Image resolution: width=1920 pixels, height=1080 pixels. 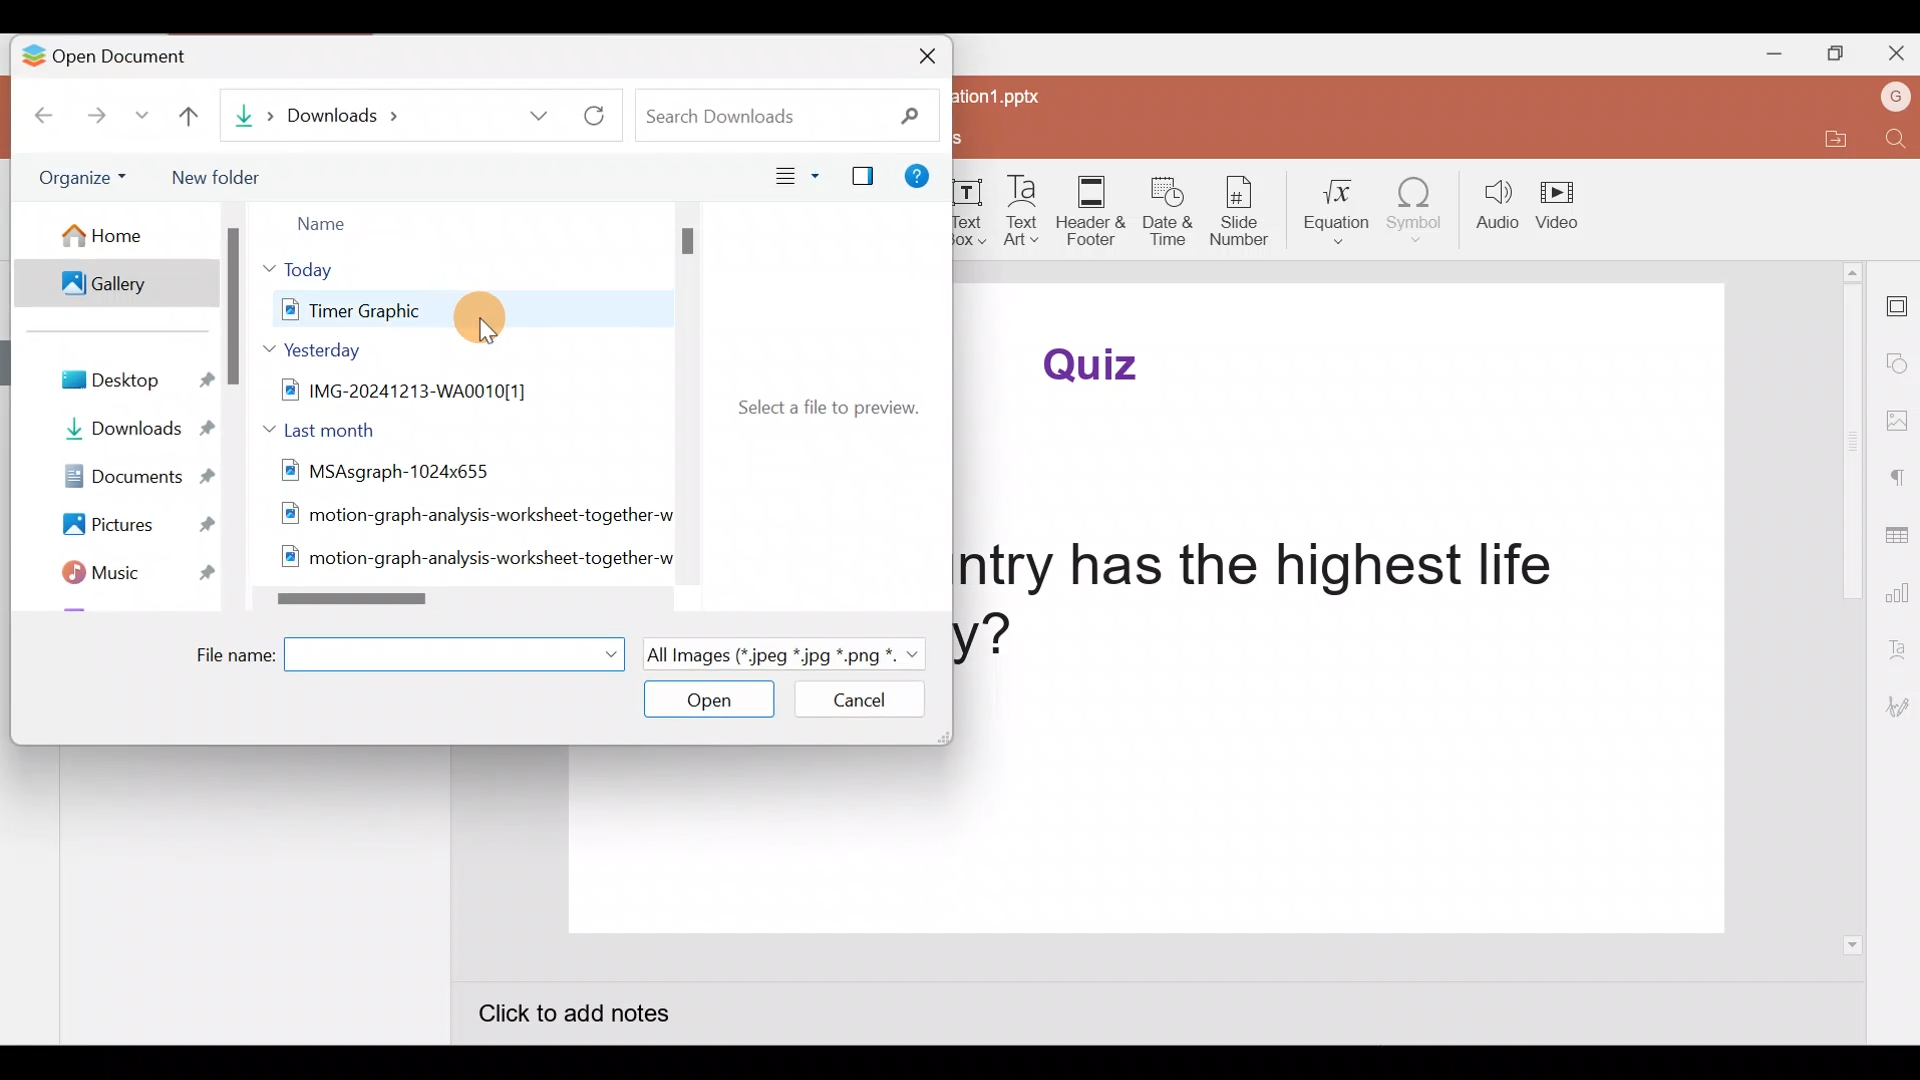 What do you see at coordinates (923, 180) in the screenshot?
I see `Help` at bounding box center [923, 180].